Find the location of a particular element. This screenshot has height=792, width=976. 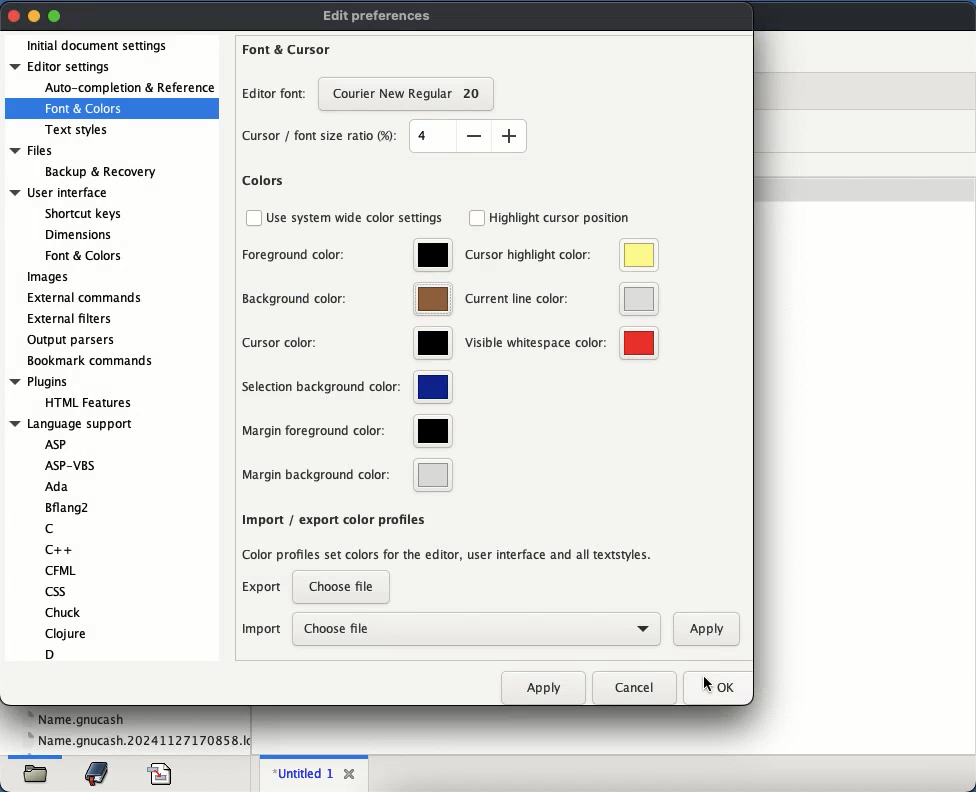

export is located at coordinates (262, 586).